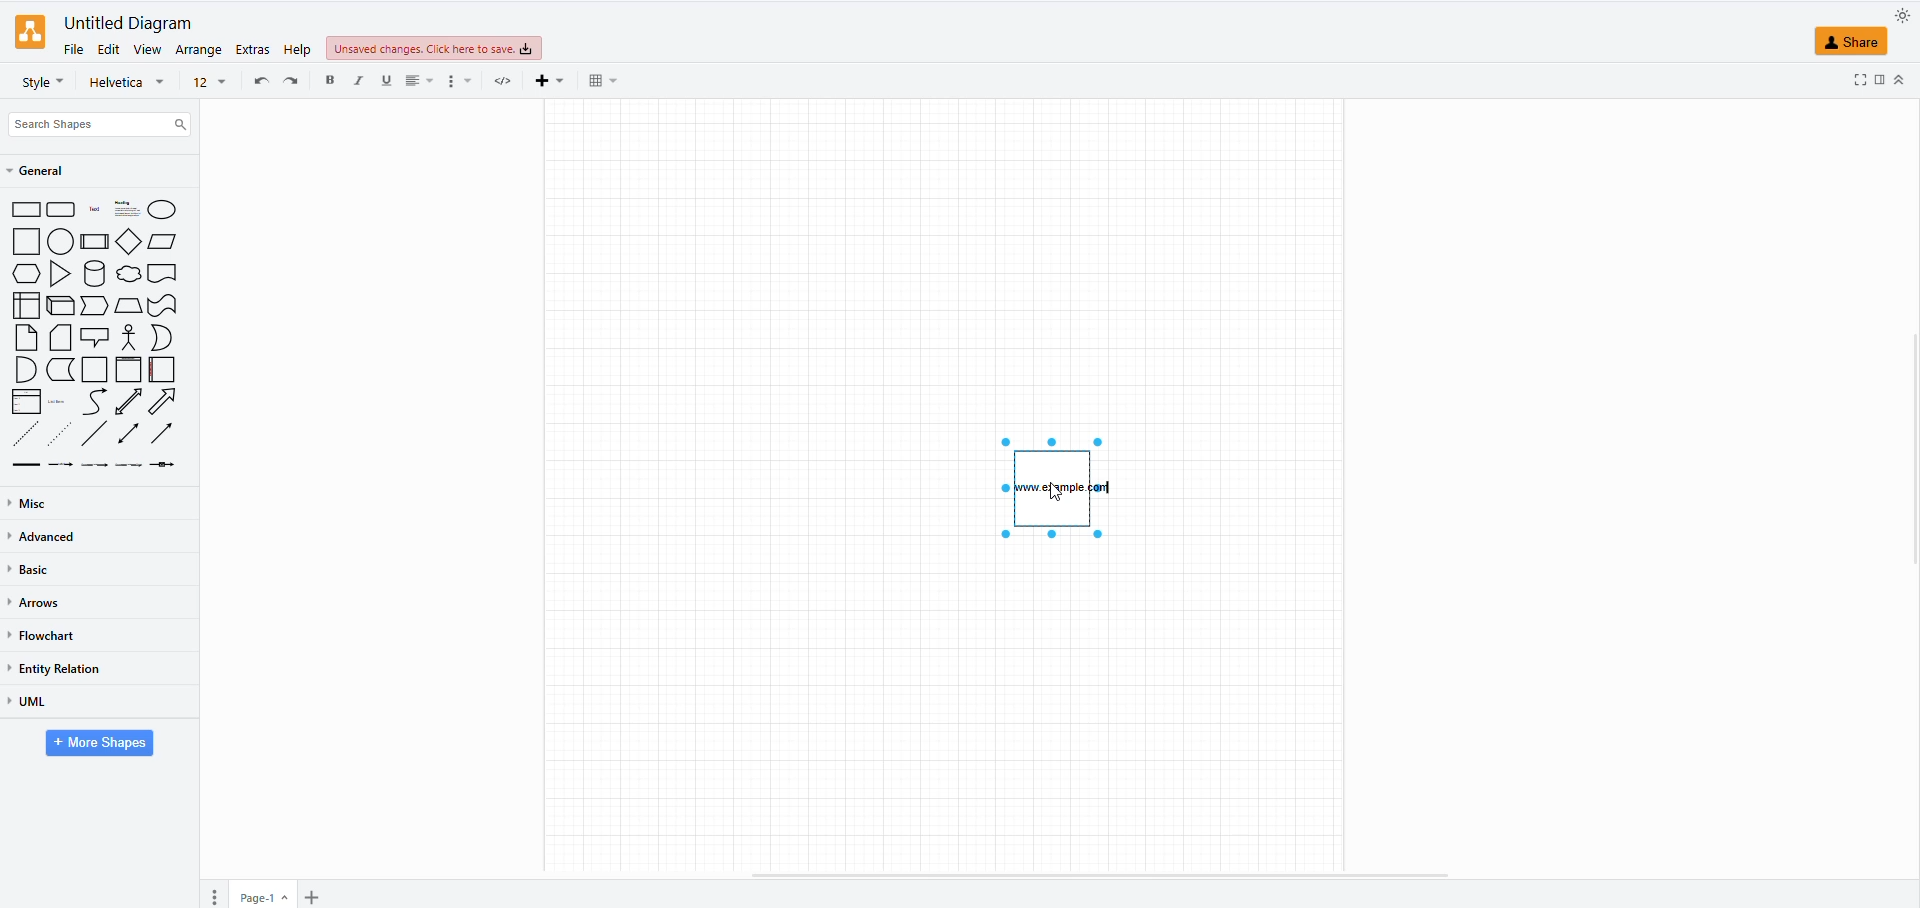 Image resolution: width=1920 pixels, height=908 pixels. I want to click on file, so click(74, 51).